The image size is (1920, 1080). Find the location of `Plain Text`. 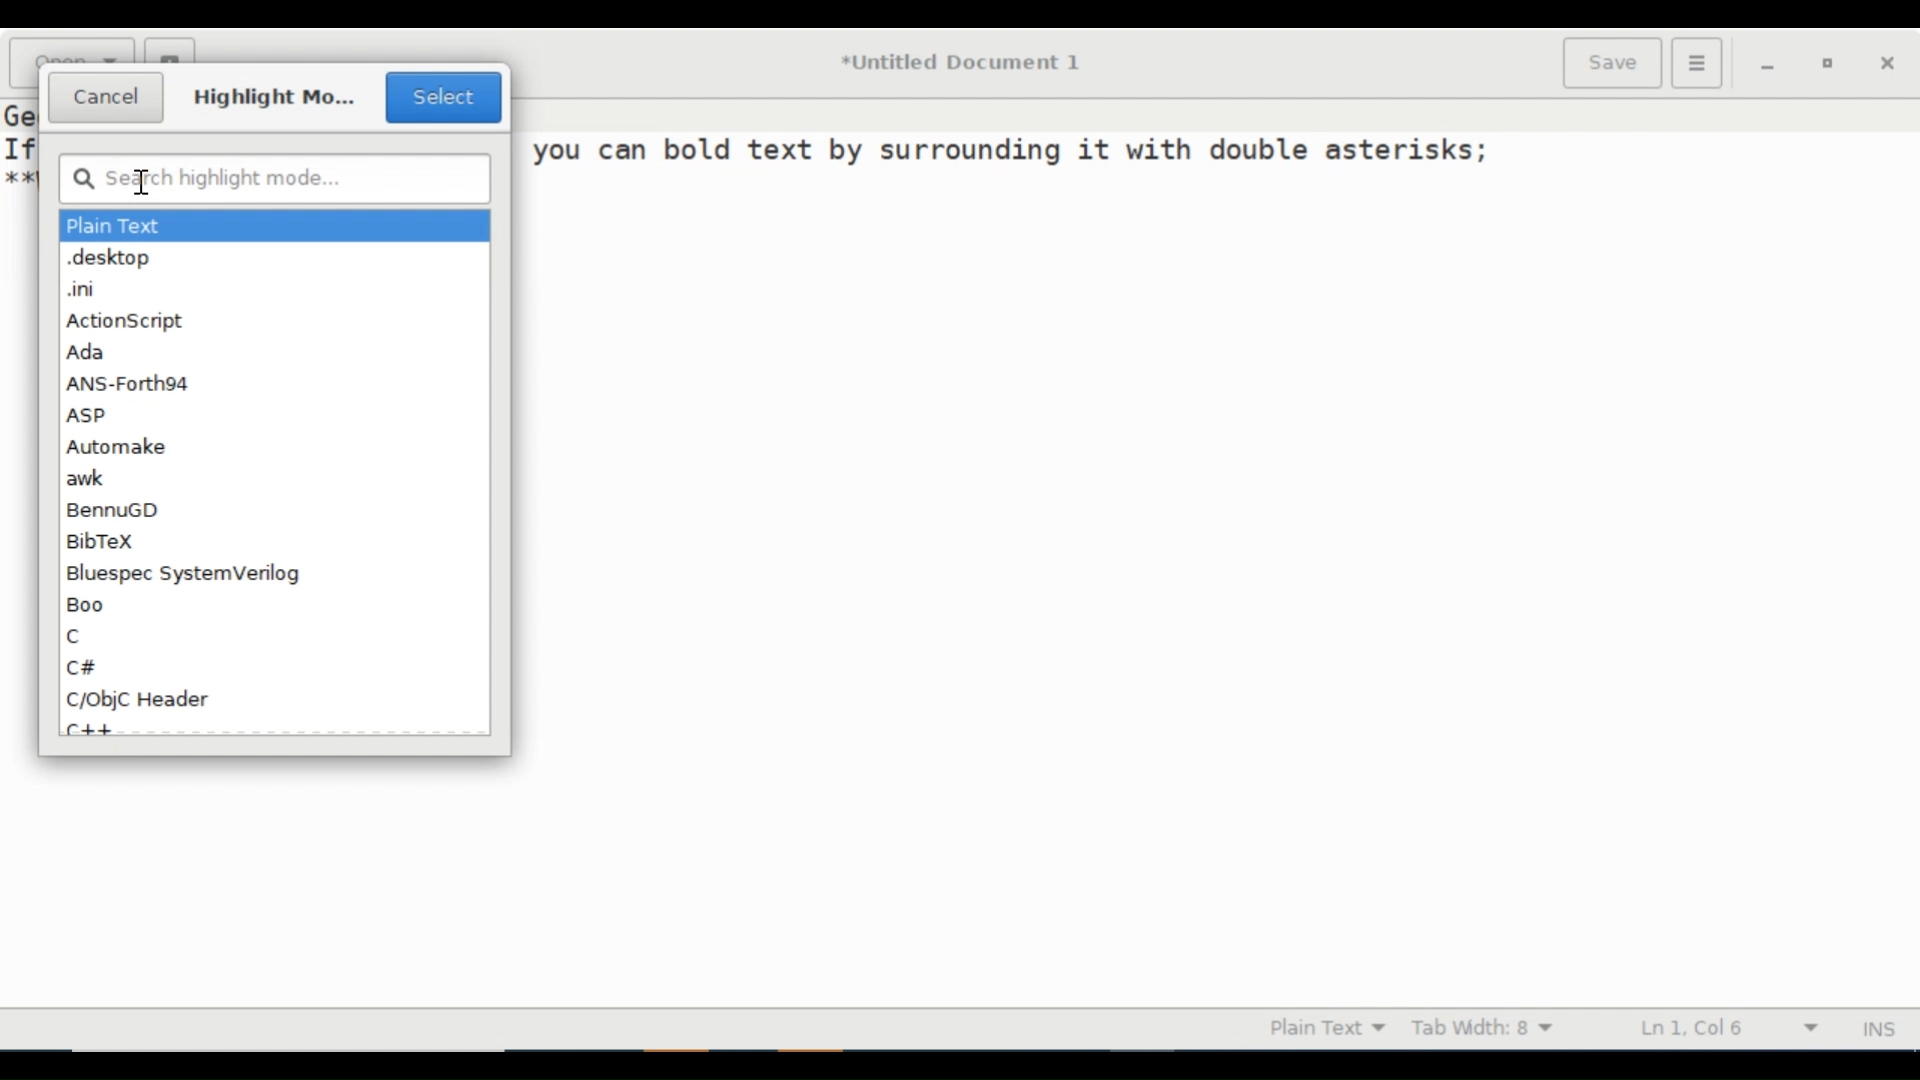

Plain Text is located at coordinates (117, 225).